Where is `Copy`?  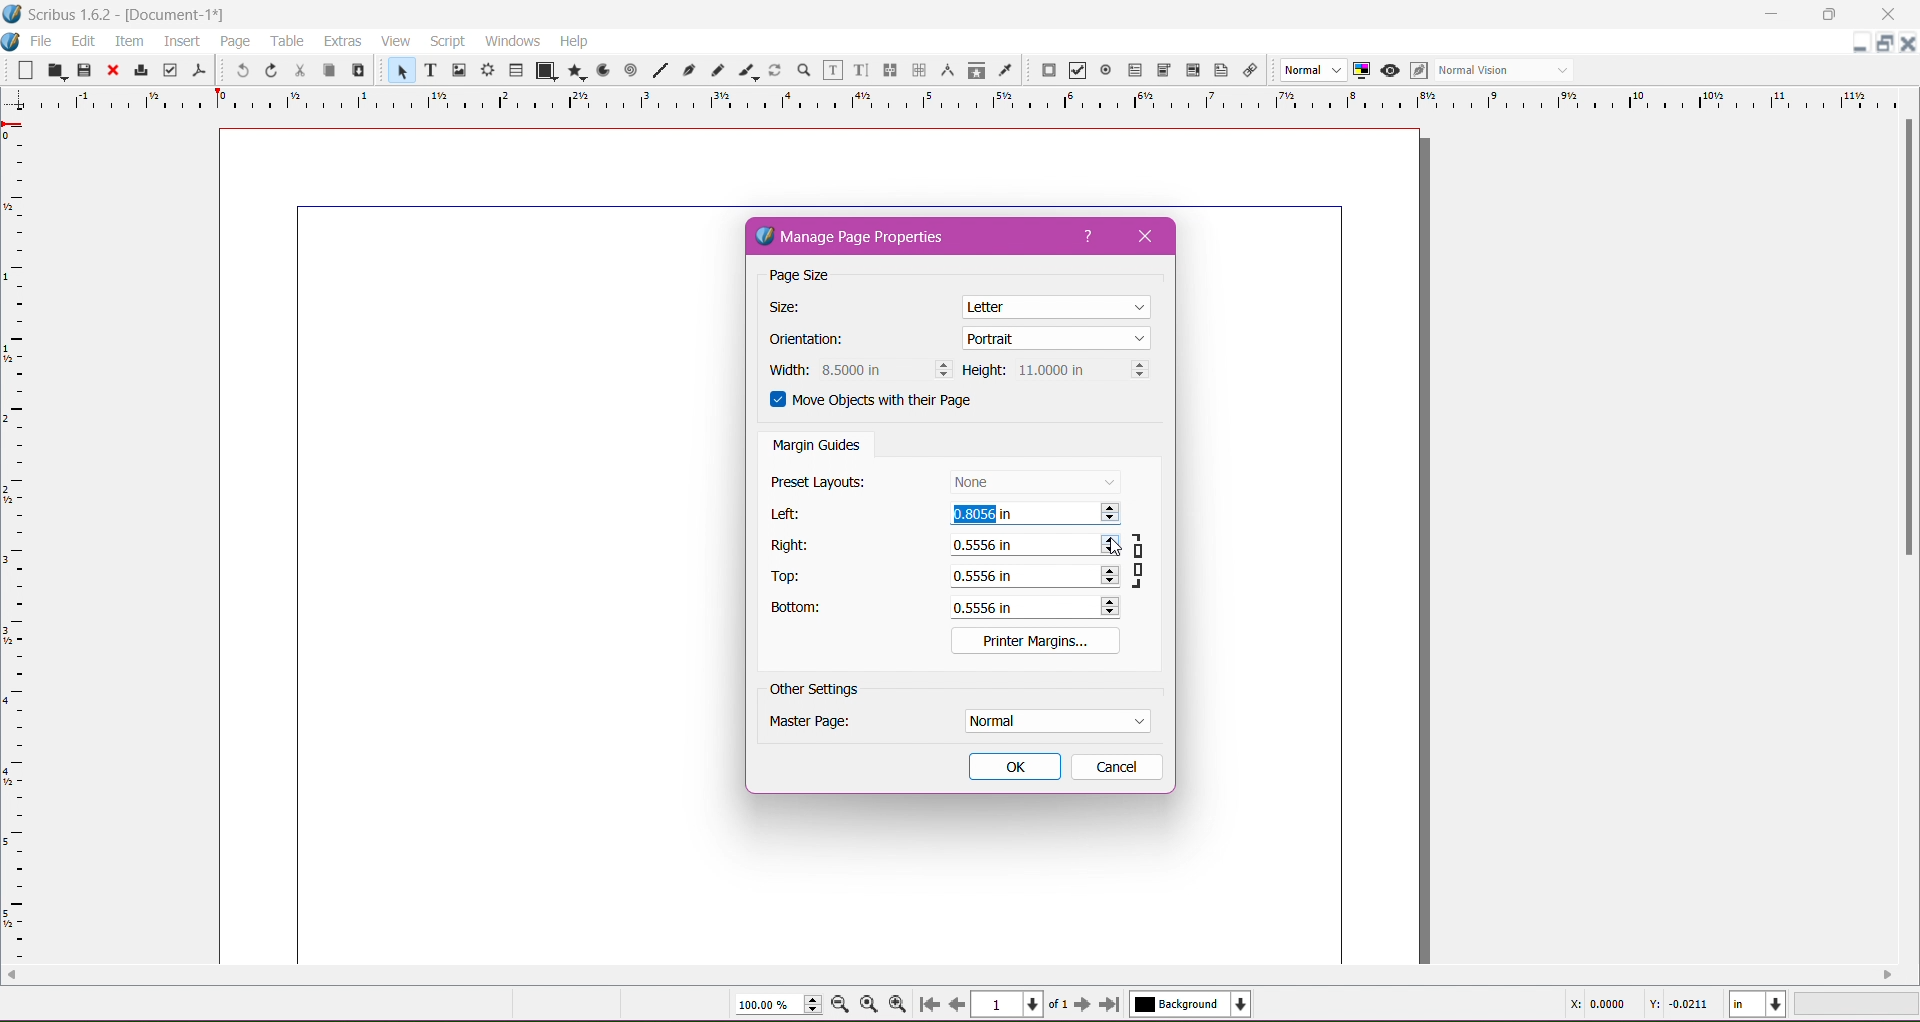 Copy is located at coordinates (327, 69).